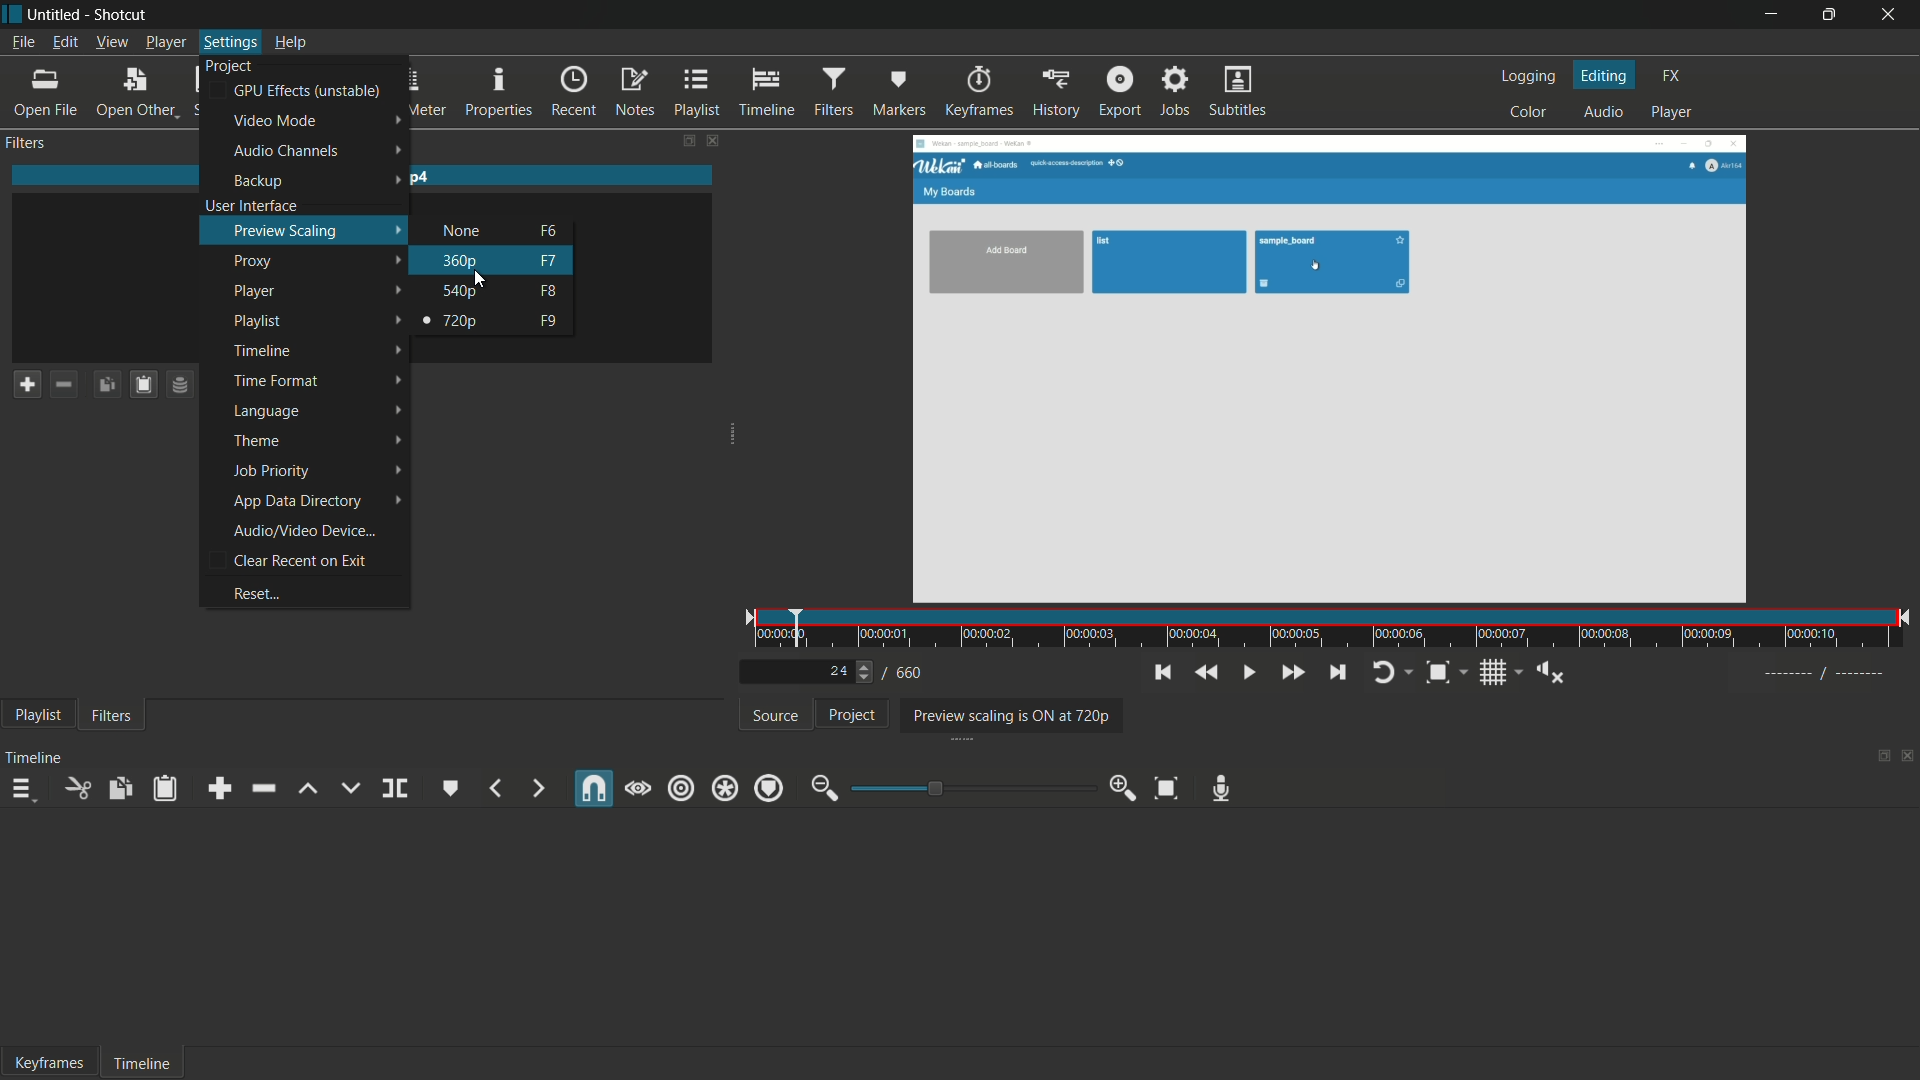  What do you see at coordinates (307, 789) in the screenshot?
I see `lift` at bounding box center [307, 789].